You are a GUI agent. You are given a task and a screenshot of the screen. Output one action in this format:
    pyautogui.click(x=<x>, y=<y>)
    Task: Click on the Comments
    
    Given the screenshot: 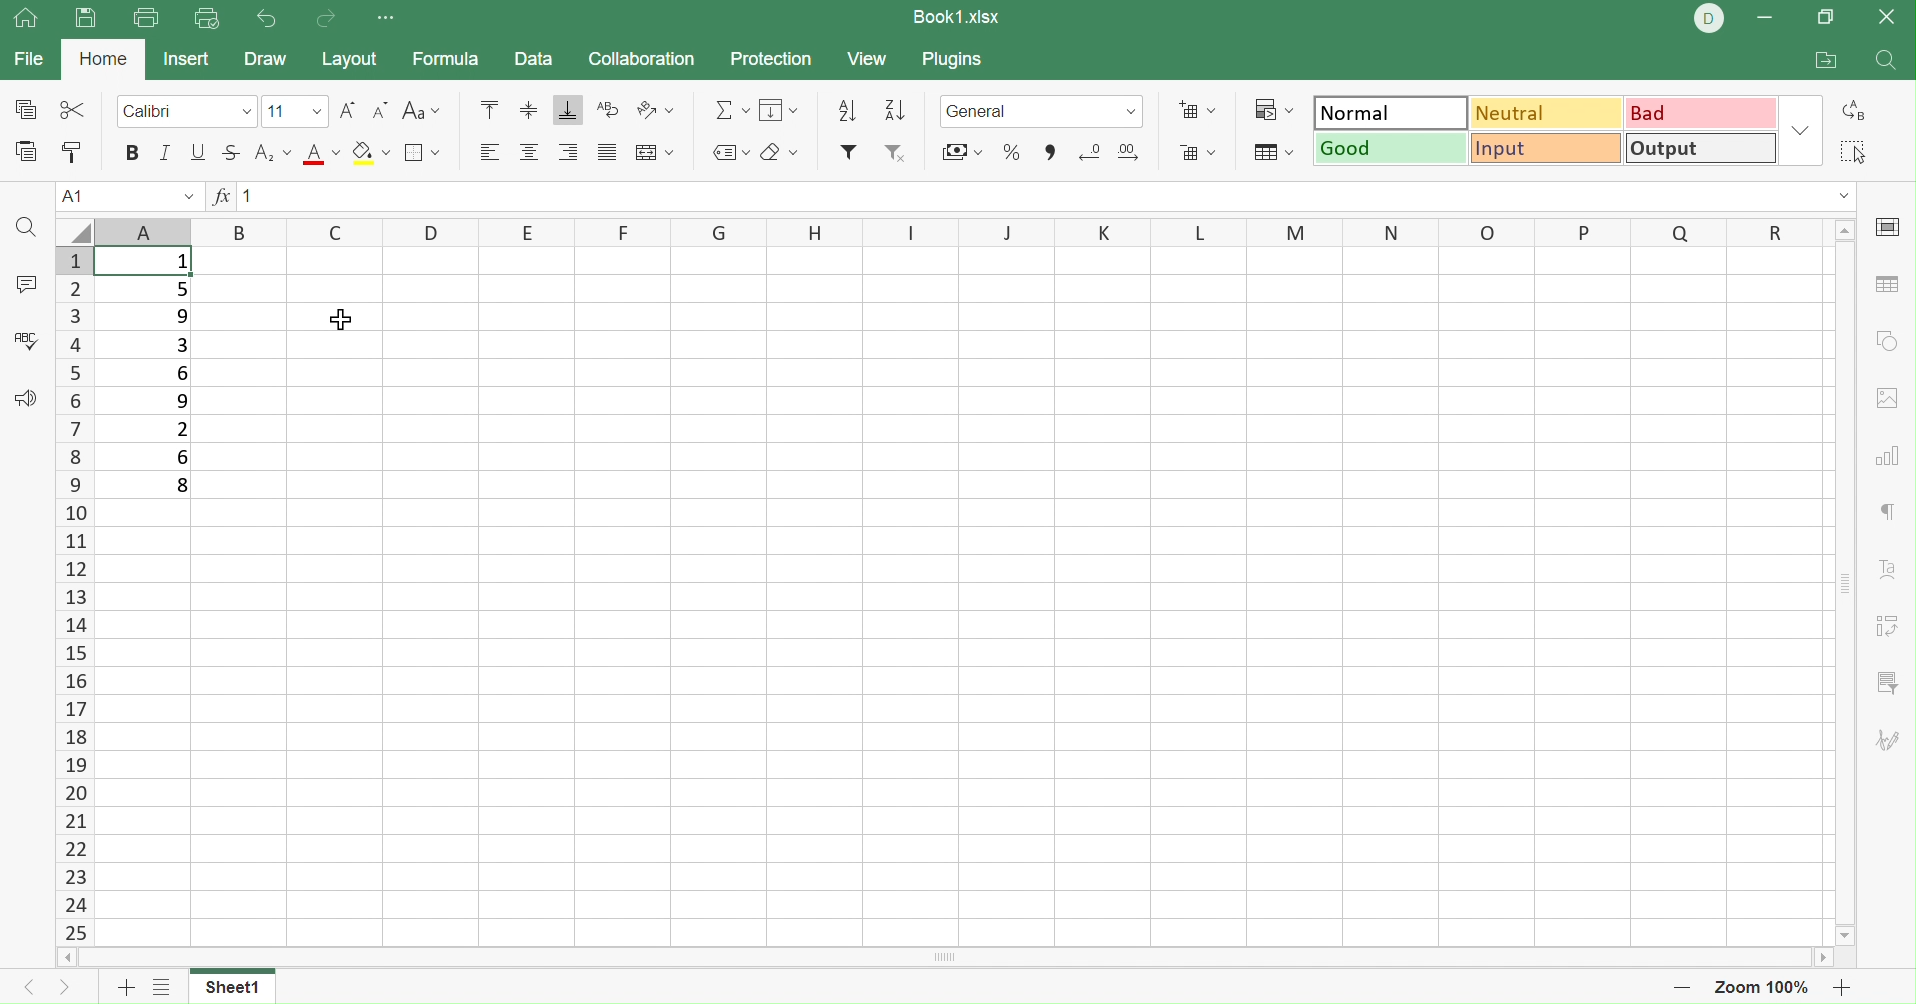 What is the action you would take?
    pyautogui.click(x=25, y=287)
    